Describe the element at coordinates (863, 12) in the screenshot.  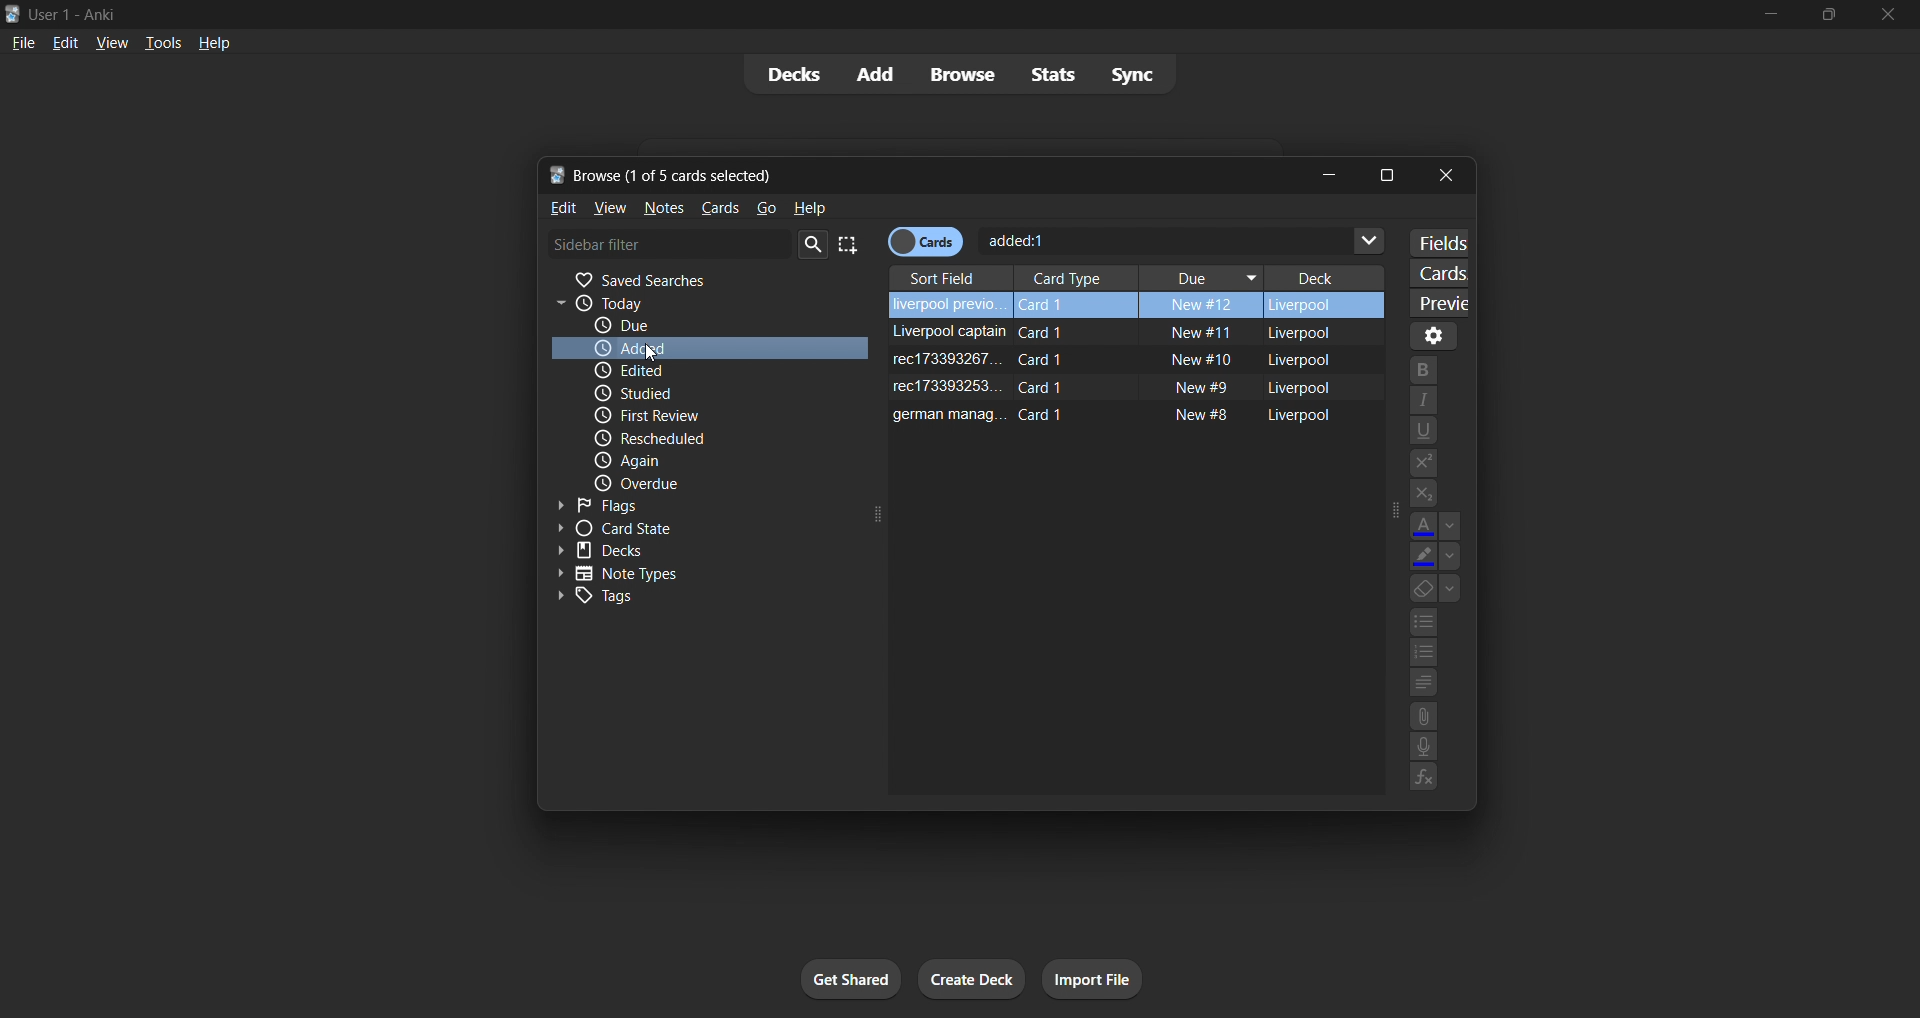
I see `user 1- Anki` at that location.